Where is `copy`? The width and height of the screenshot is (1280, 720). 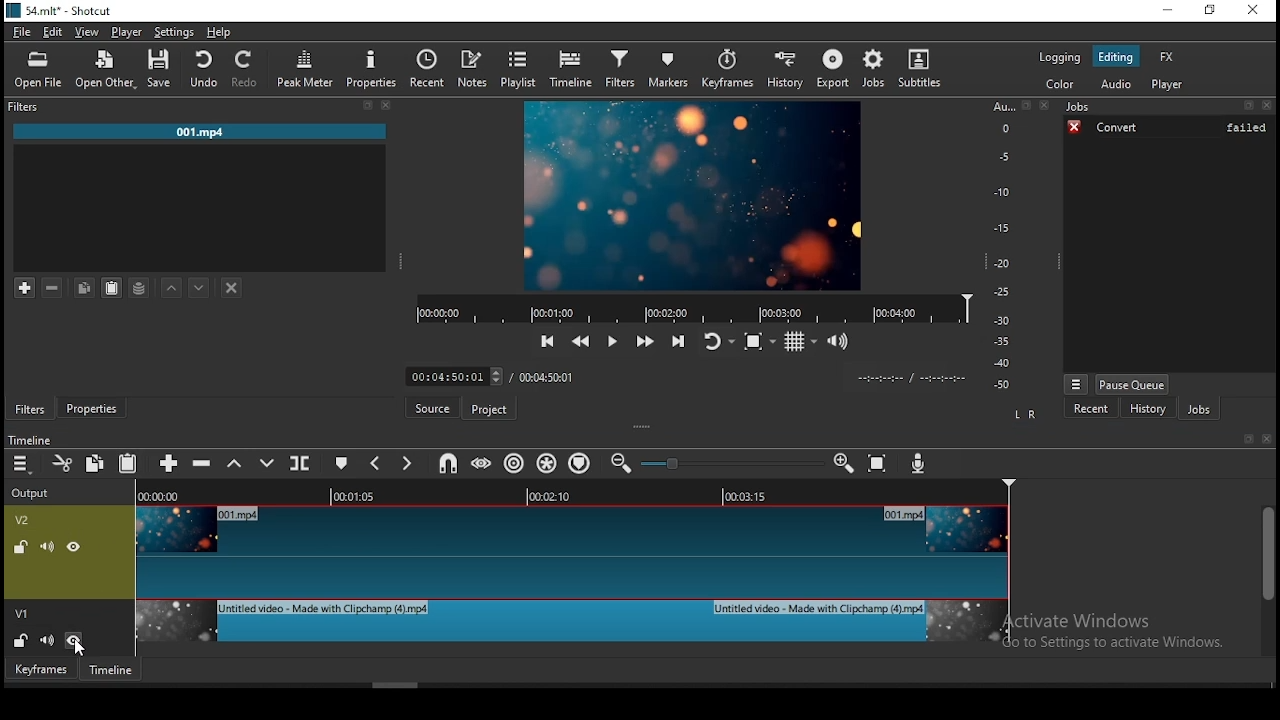
copy is located at coordinates (93, 462).